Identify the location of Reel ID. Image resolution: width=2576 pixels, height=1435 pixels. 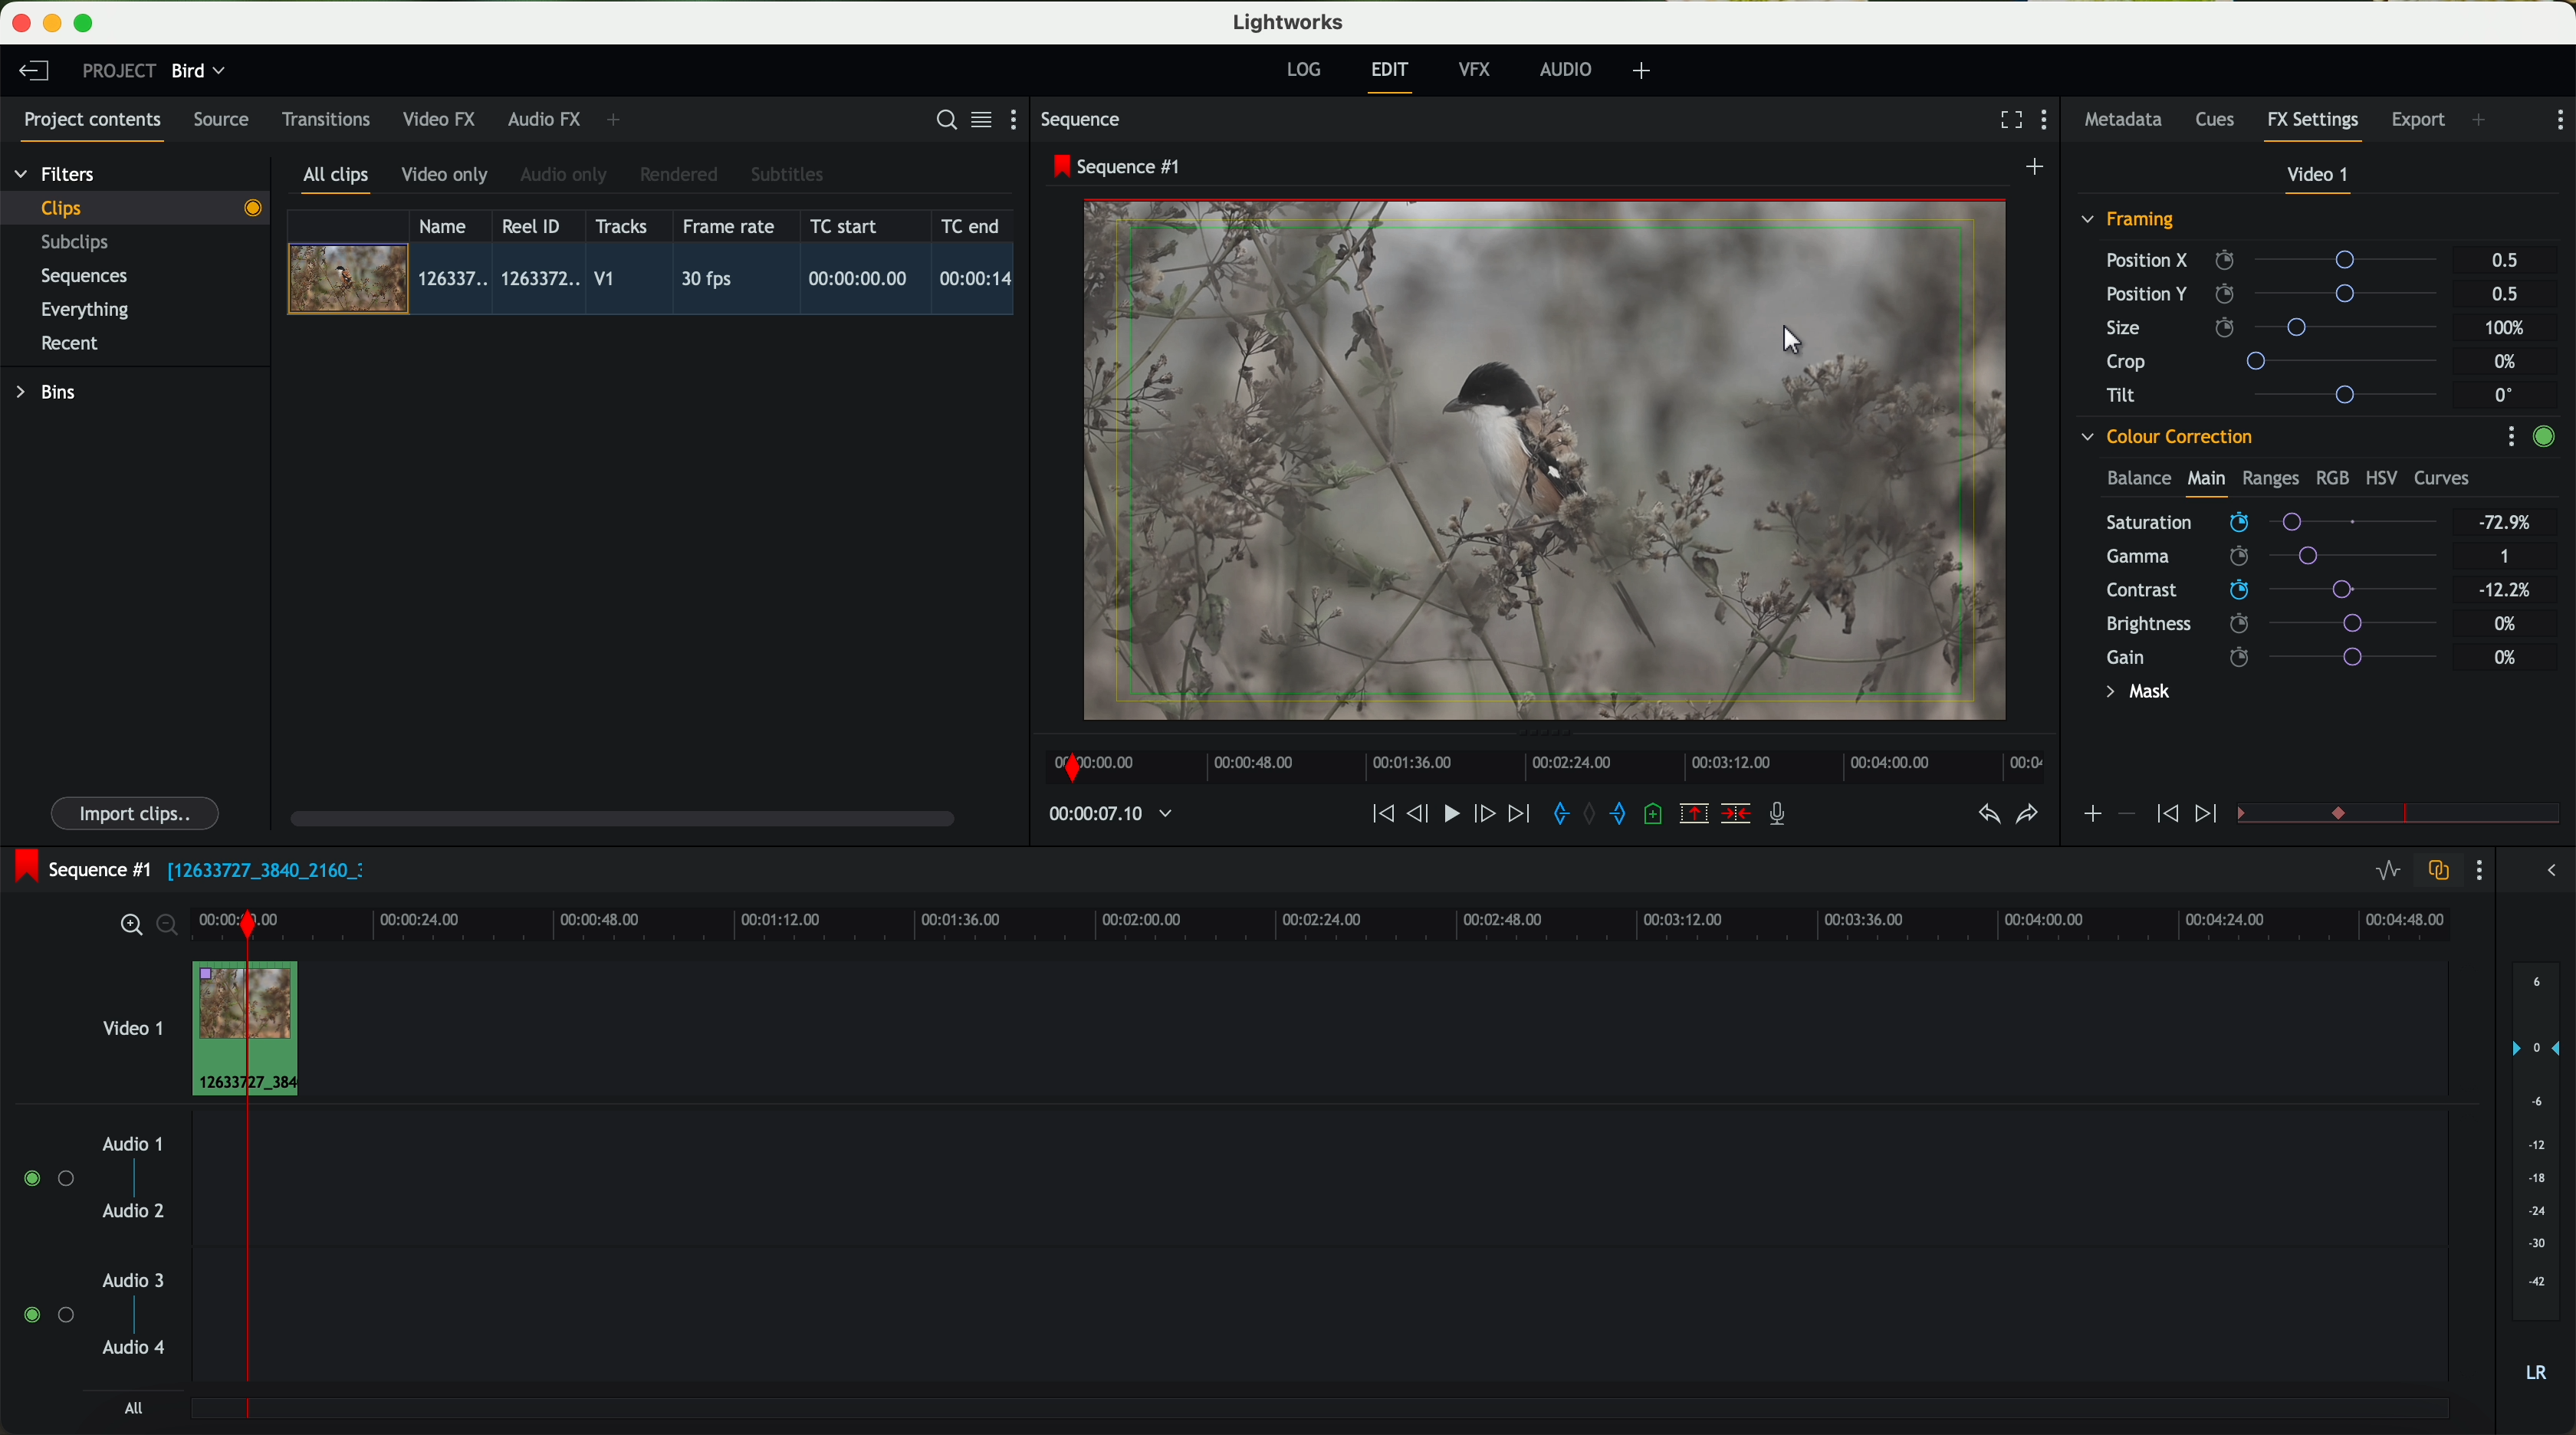
(536, 225).